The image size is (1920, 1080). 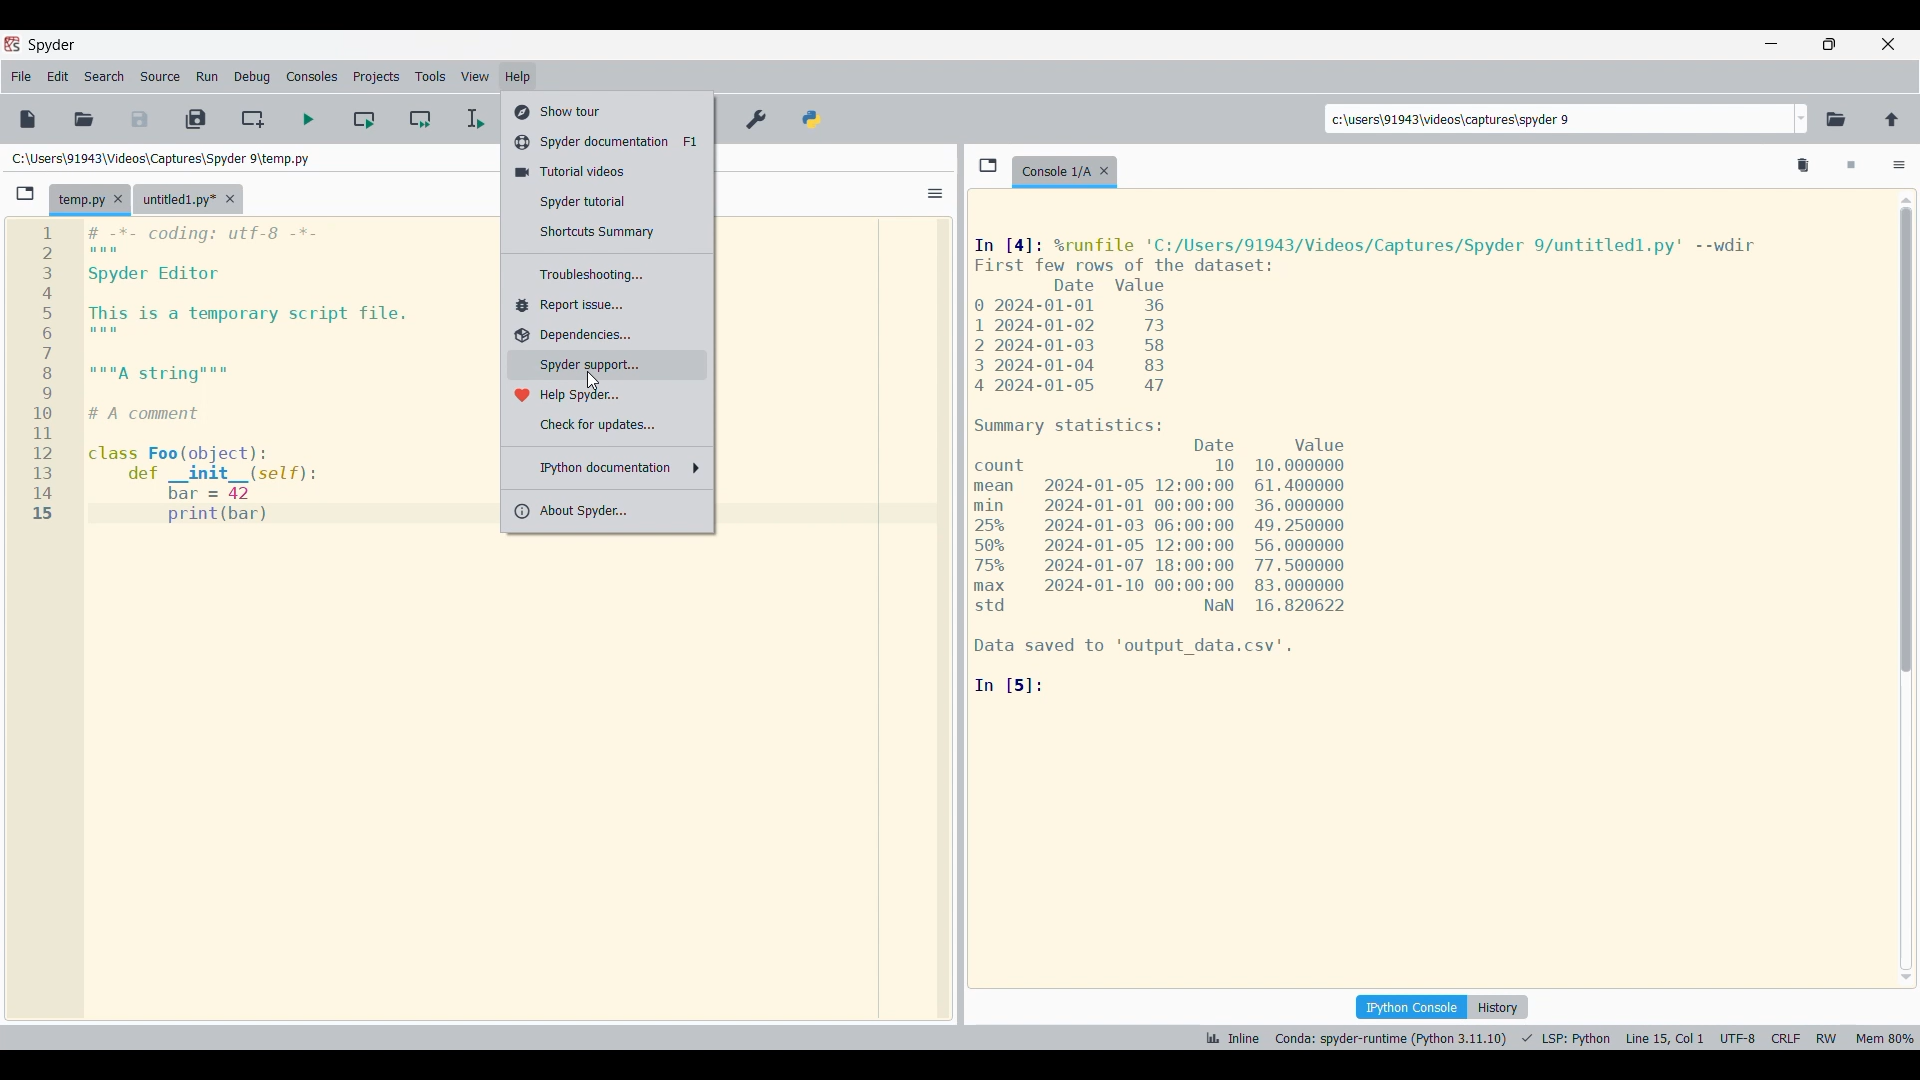 I want to click on Current tab highlighted, so click(x=80, y=200).